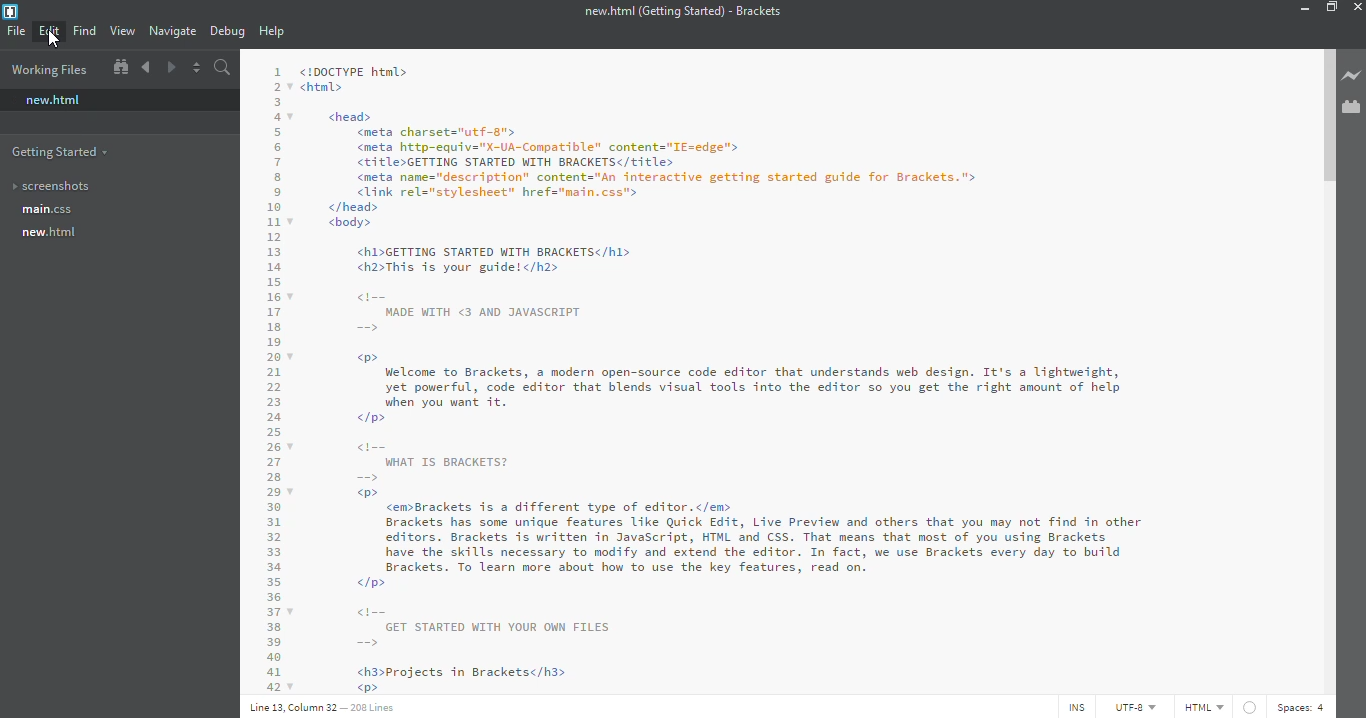 The height and width of the screenshot is (718, 1366). What do you see at coordinates (224, 67) in the screenshot?
I see `search` at bounding box center [224, 67].